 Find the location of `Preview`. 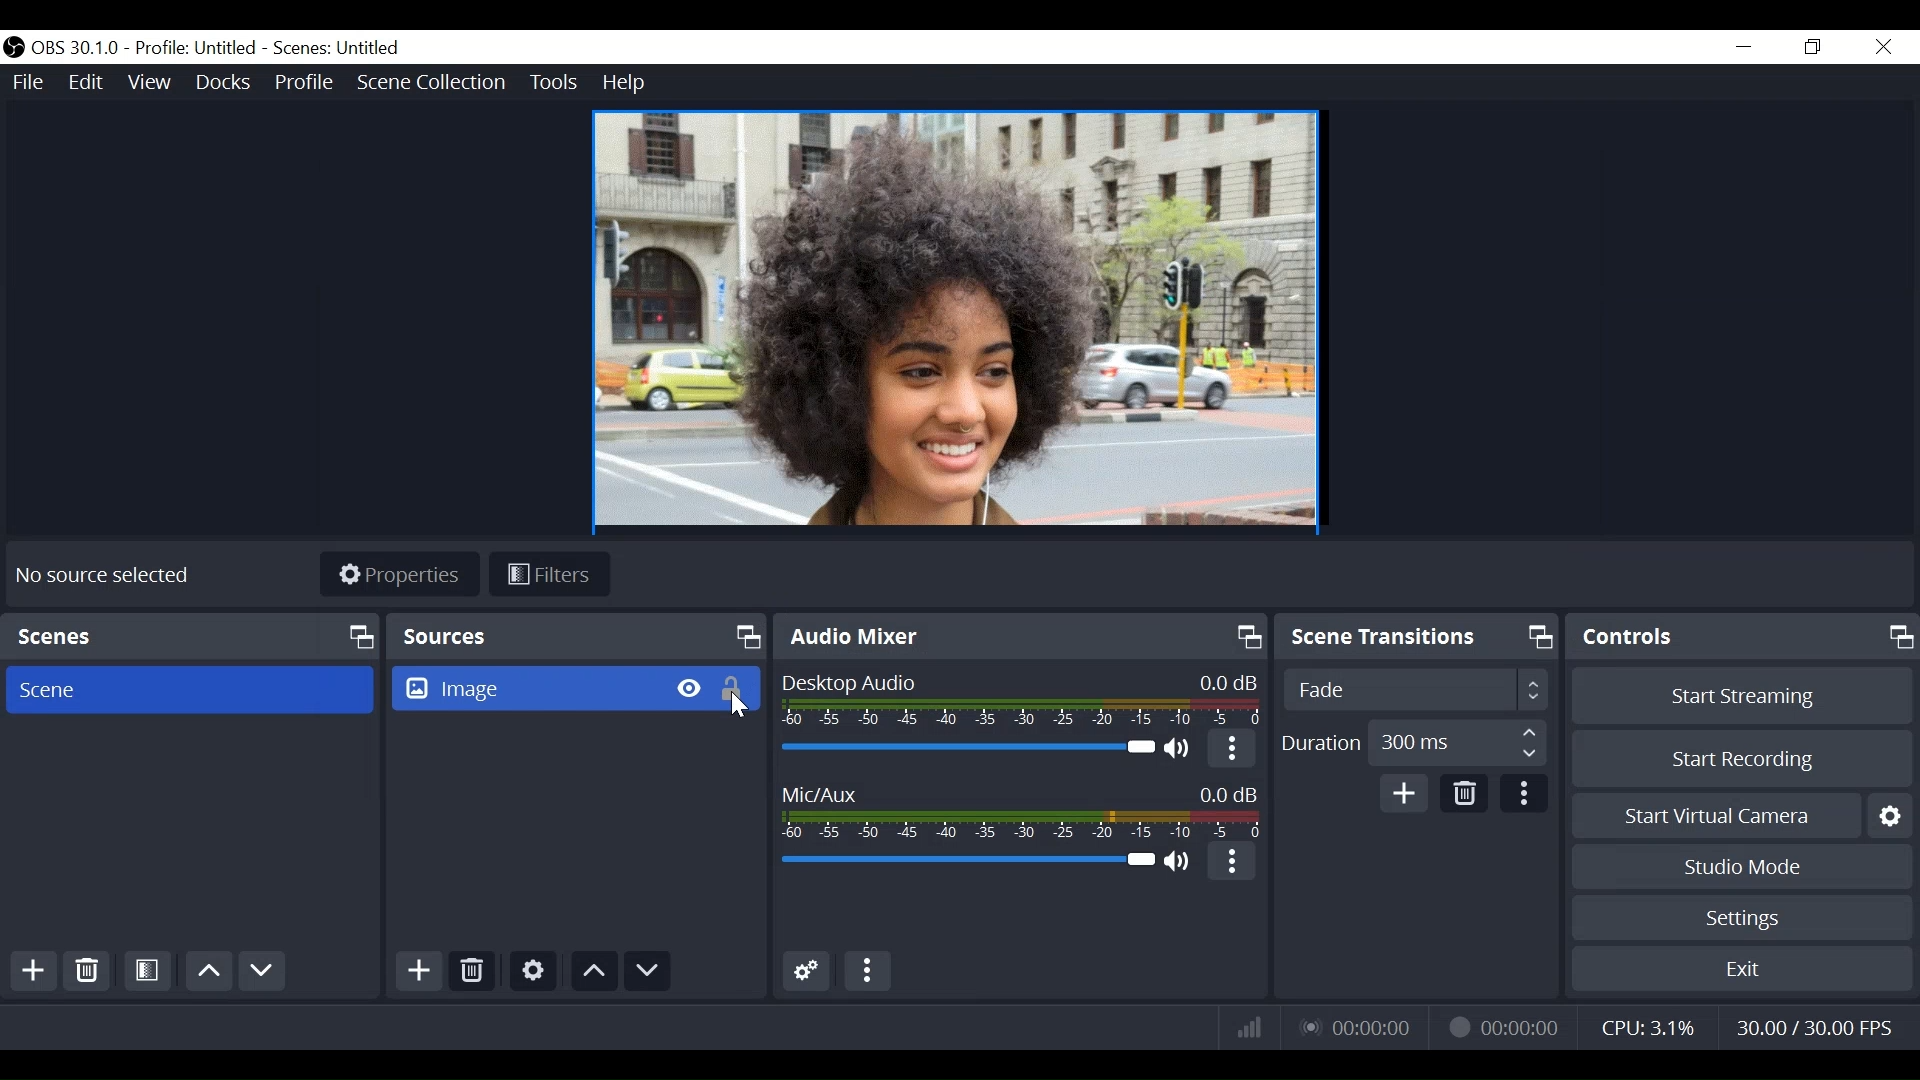

Preview is located at coordinates (953, 321).